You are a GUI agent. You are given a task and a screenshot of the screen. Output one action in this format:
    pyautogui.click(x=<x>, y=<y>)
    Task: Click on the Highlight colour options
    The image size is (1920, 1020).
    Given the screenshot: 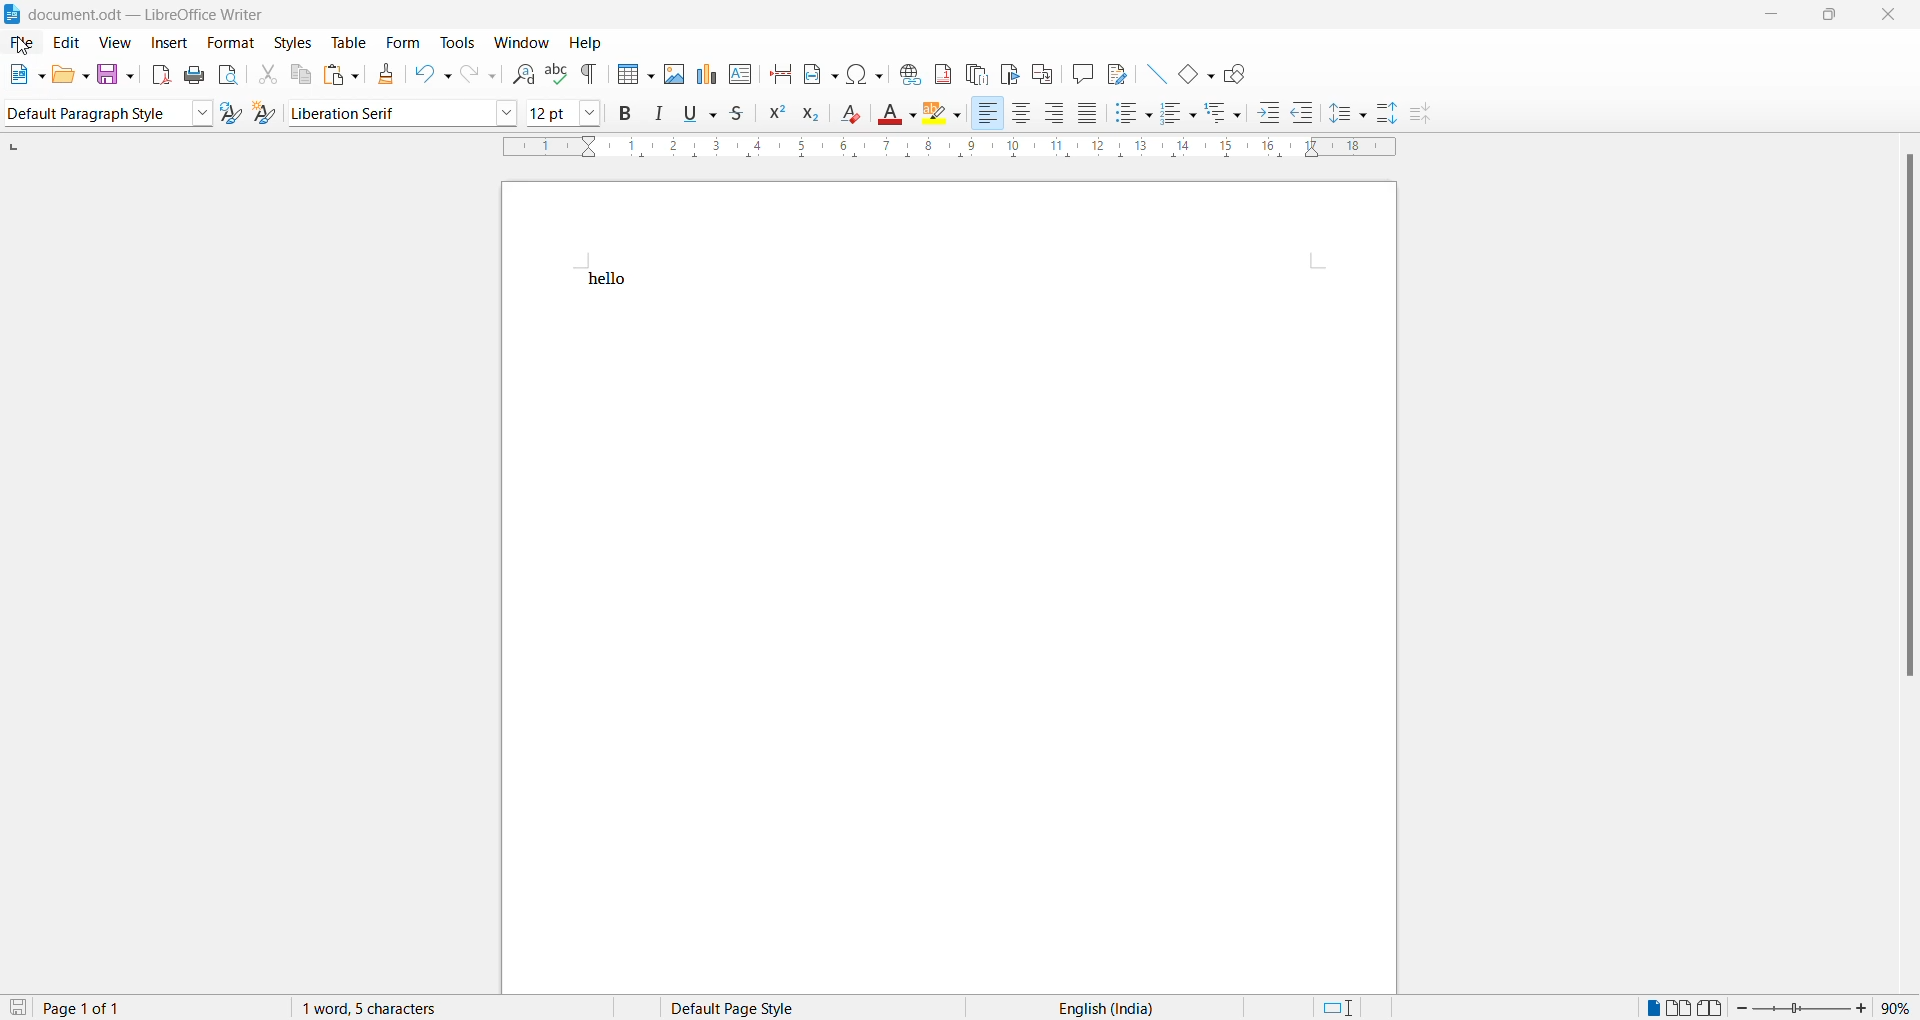 What is the action you would take?
    pyautogui.click(x=941, y=114)
    